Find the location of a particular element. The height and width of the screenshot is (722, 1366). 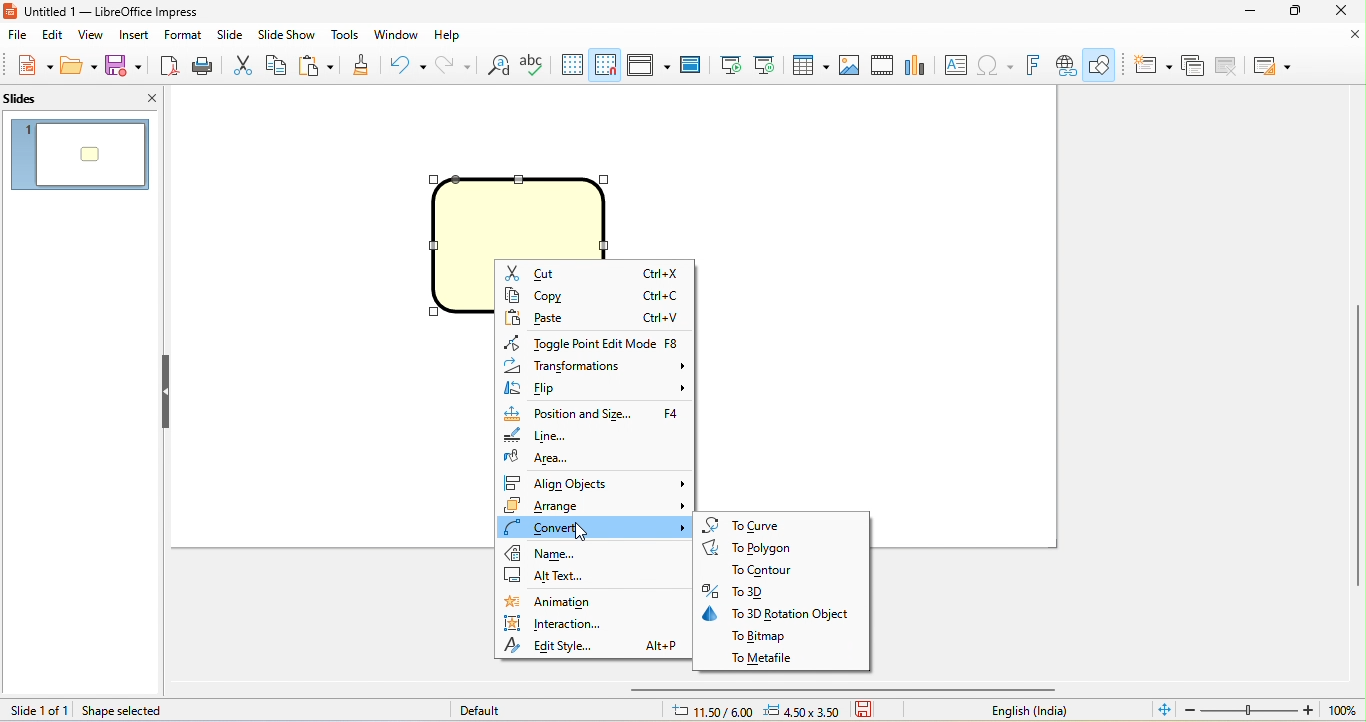

vedio is located at coordinates (886, 65).